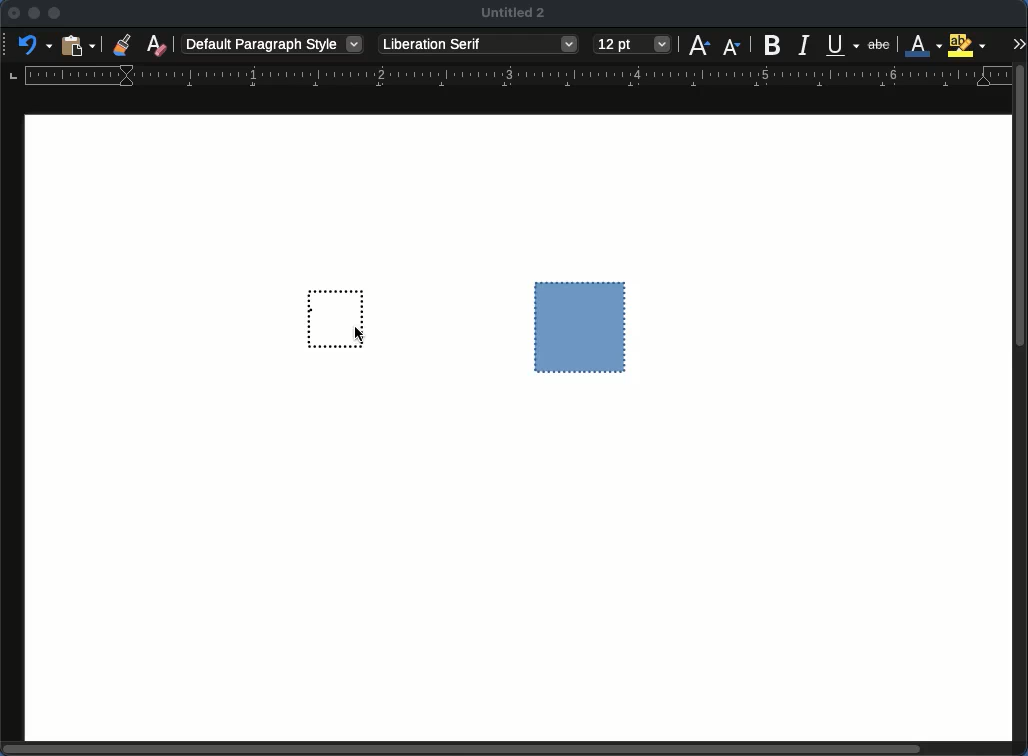 This screenshot has height=756, width=1028. What do you see at coordinates (844, 47) in the screenshot?
I see `underline` at bounding box center [844, 47].